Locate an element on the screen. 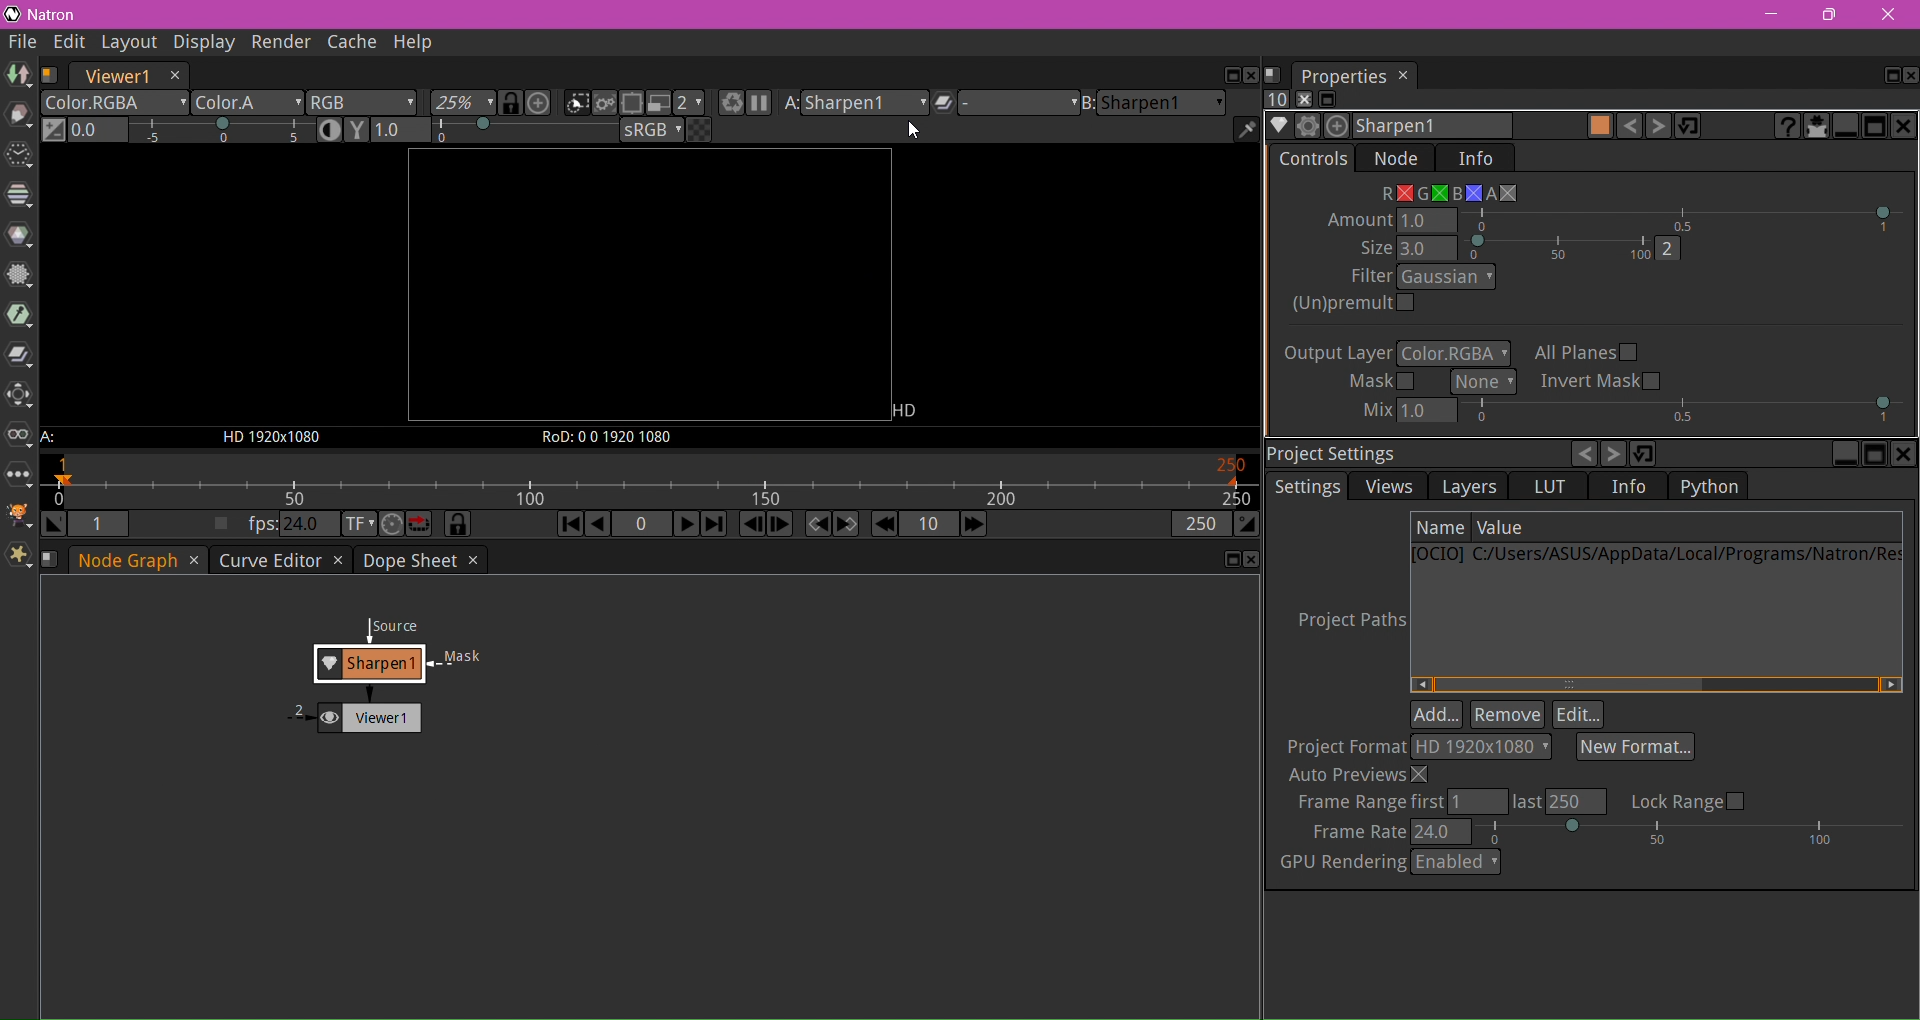  Properties is located at coordinates (1355, 75).